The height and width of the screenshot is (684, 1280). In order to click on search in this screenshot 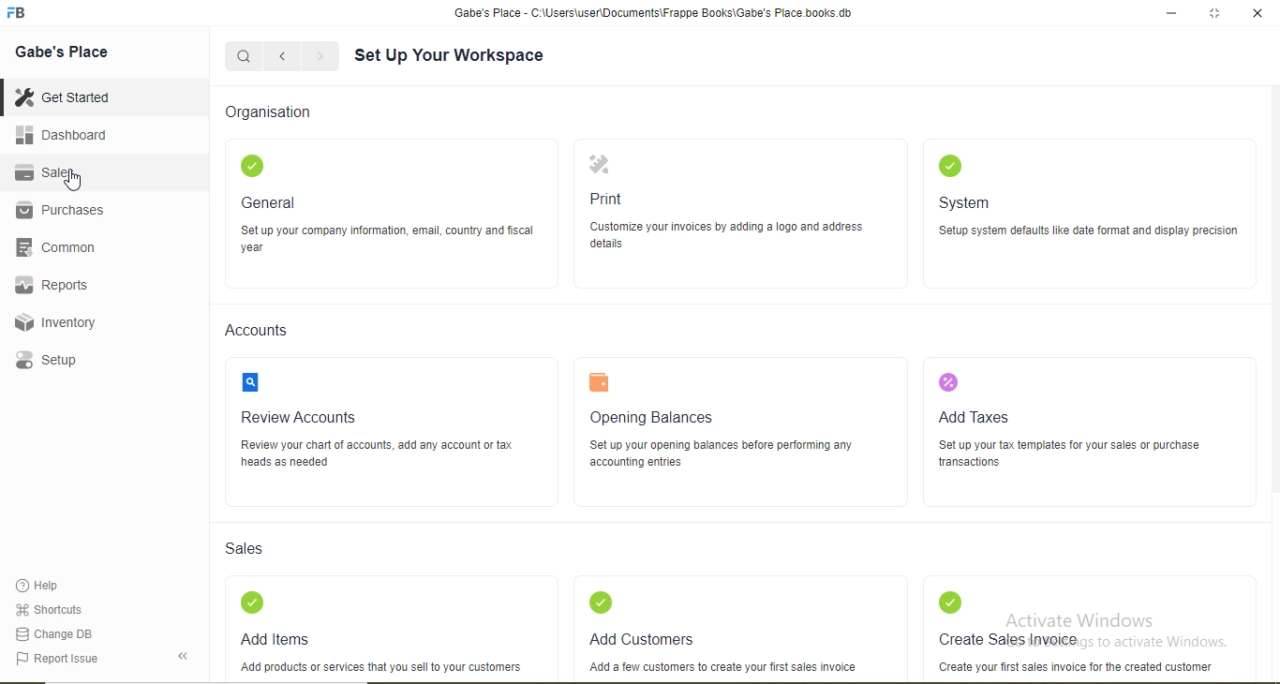, I will do `click(260, 380)`.